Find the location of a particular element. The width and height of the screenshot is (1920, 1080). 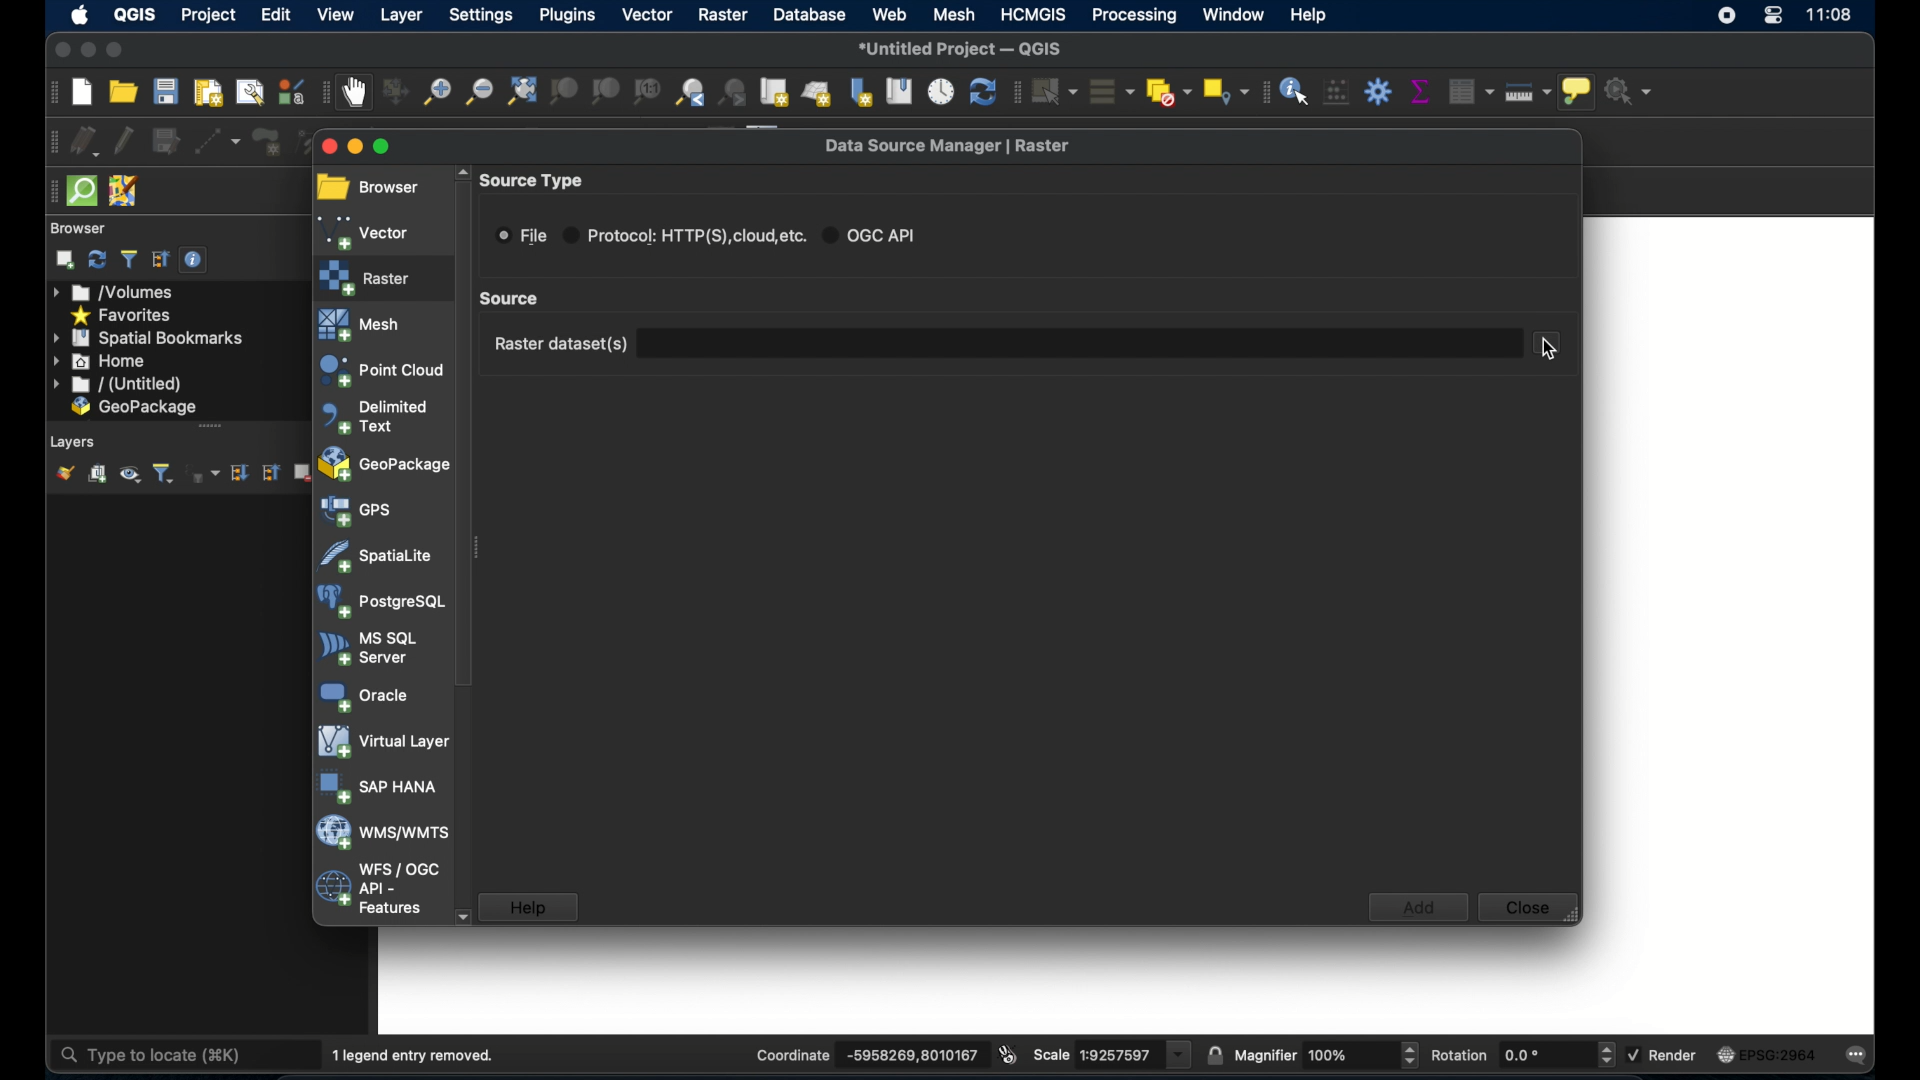

raster is located at coordinates (370, 277).